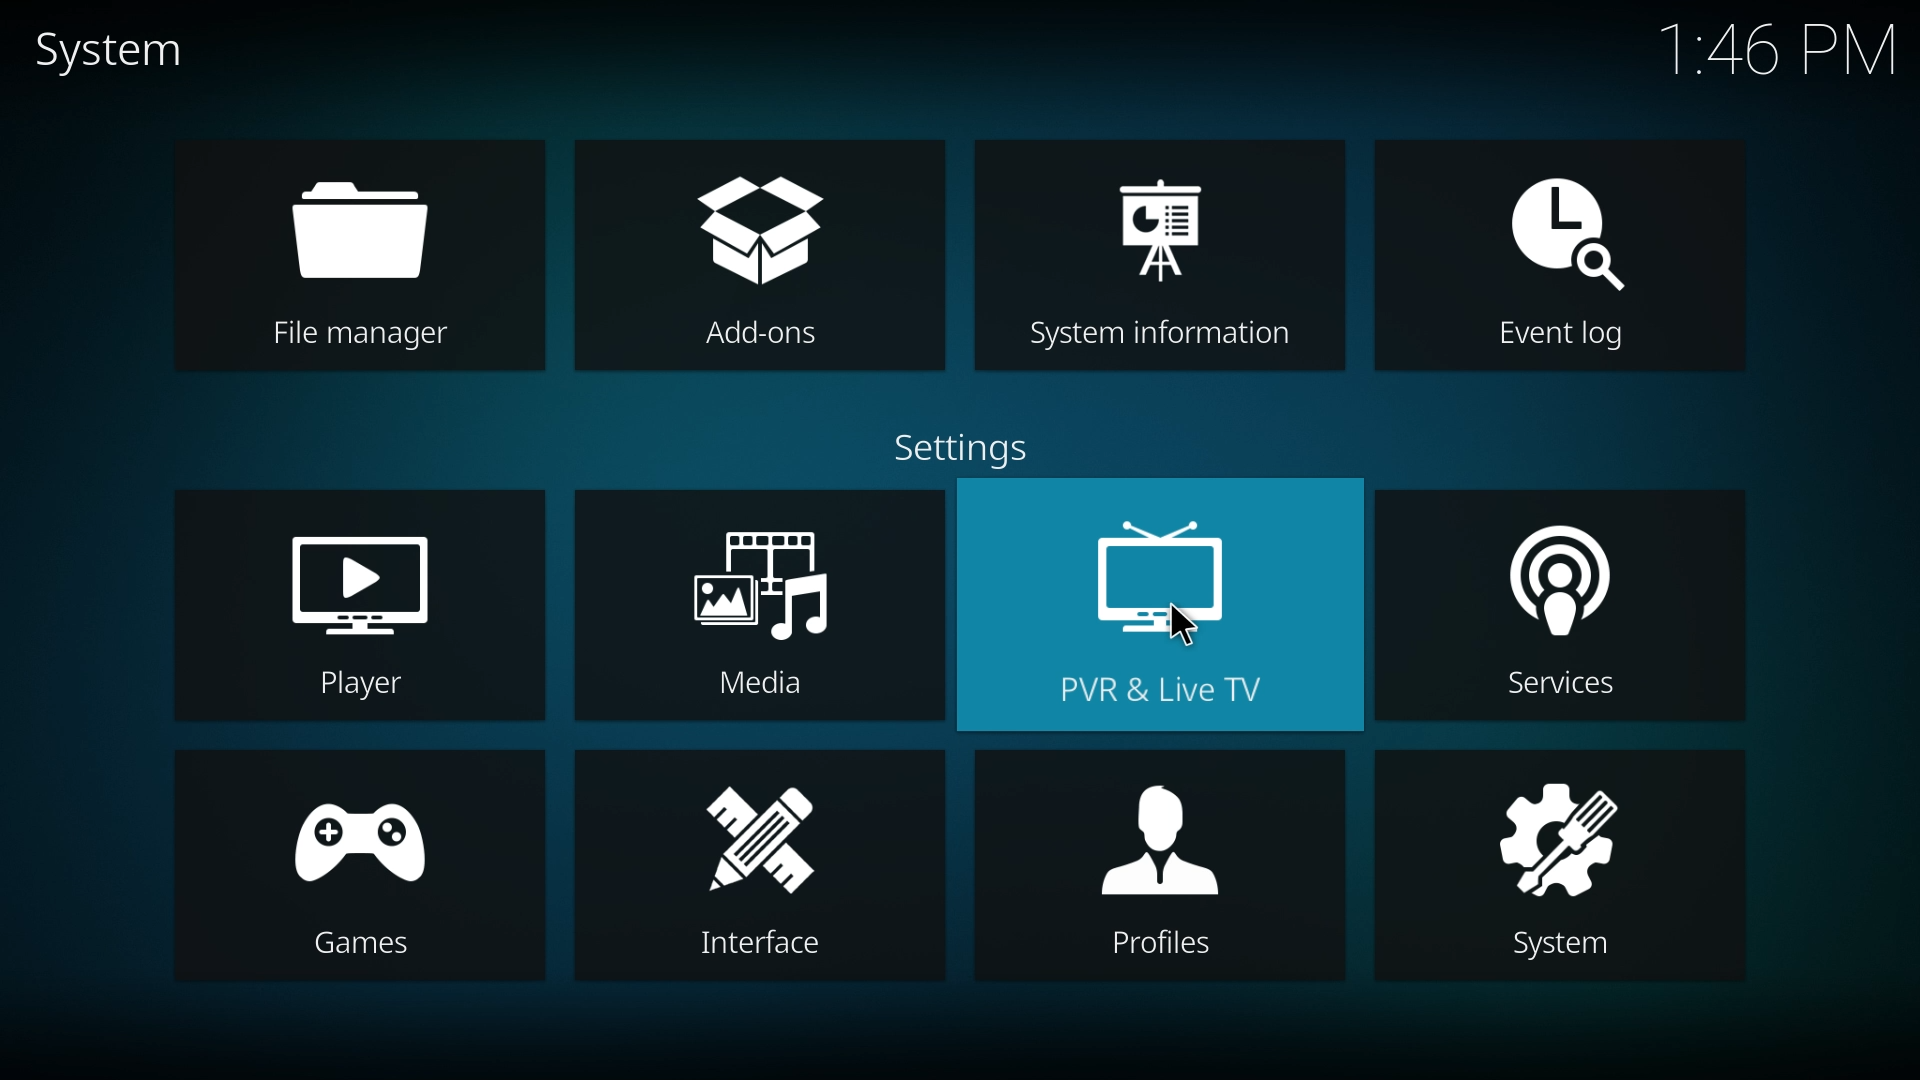  What do you see at coordinates (358, 866) in the screenshot?
I see `games` at bounding box center [358, 866].